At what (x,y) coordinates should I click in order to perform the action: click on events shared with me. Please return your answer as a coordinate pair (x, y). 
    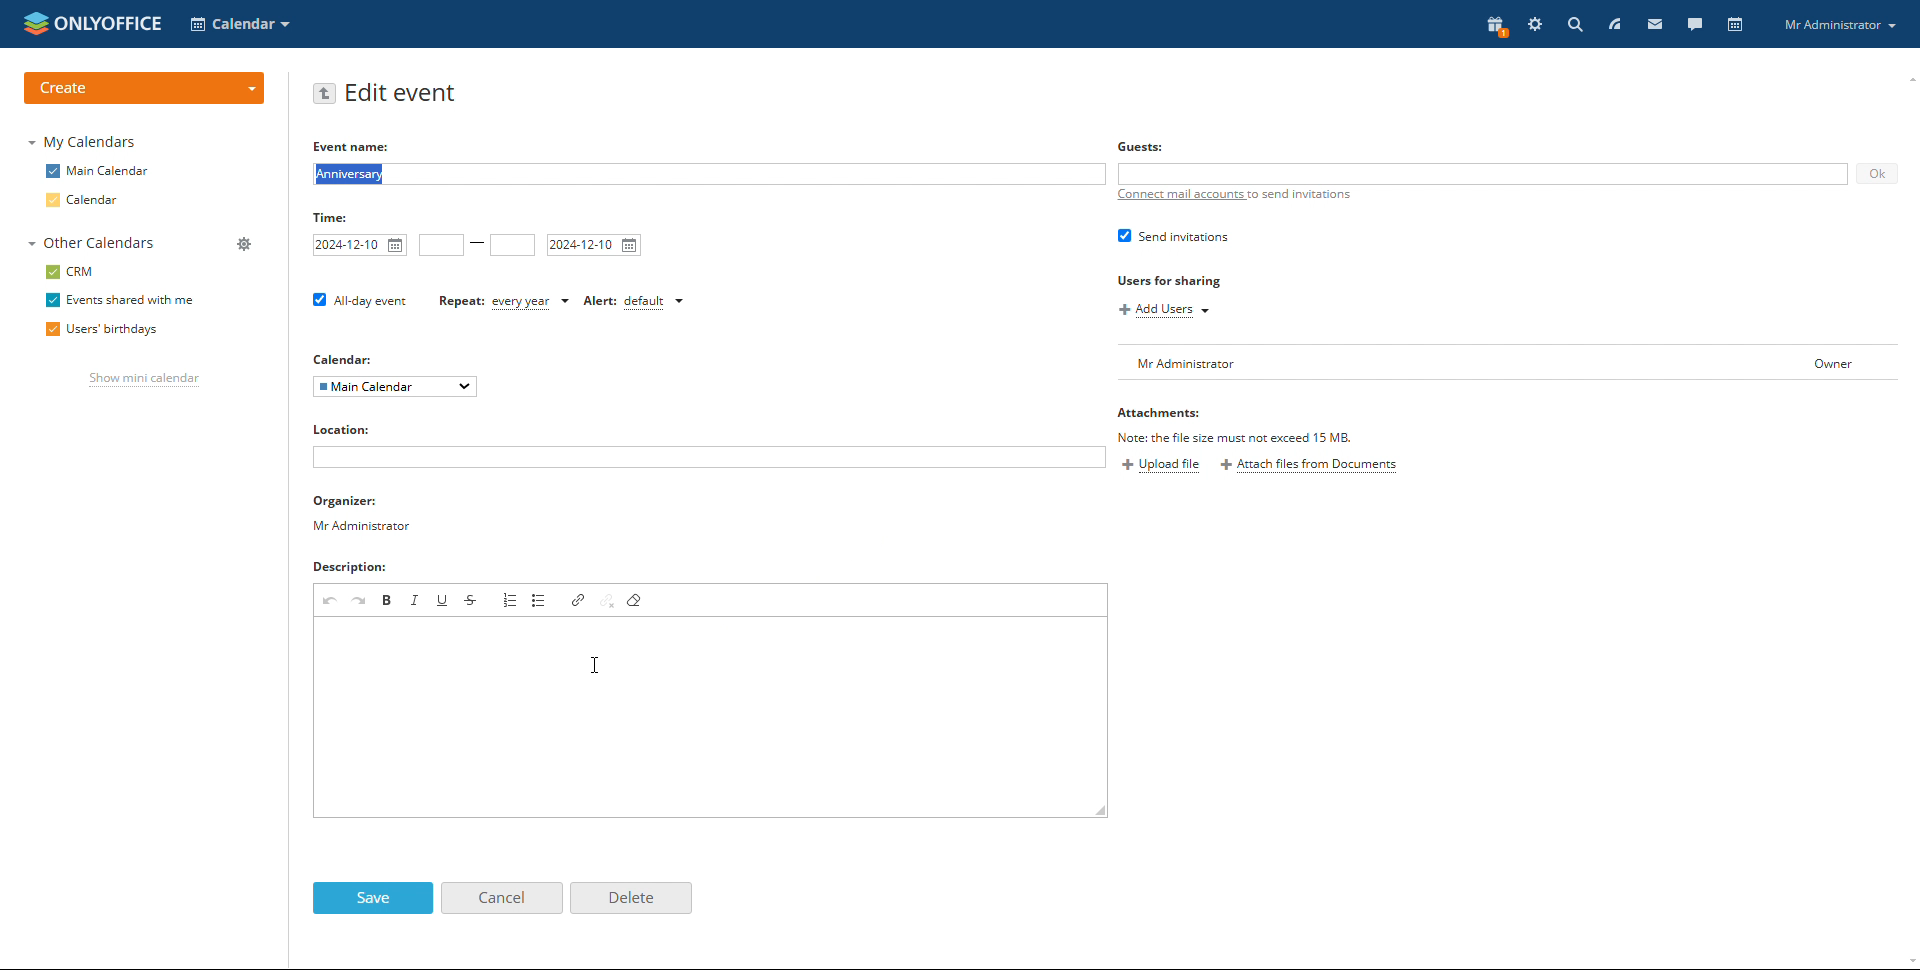
    Looking at the image, I should click on (117, 301).